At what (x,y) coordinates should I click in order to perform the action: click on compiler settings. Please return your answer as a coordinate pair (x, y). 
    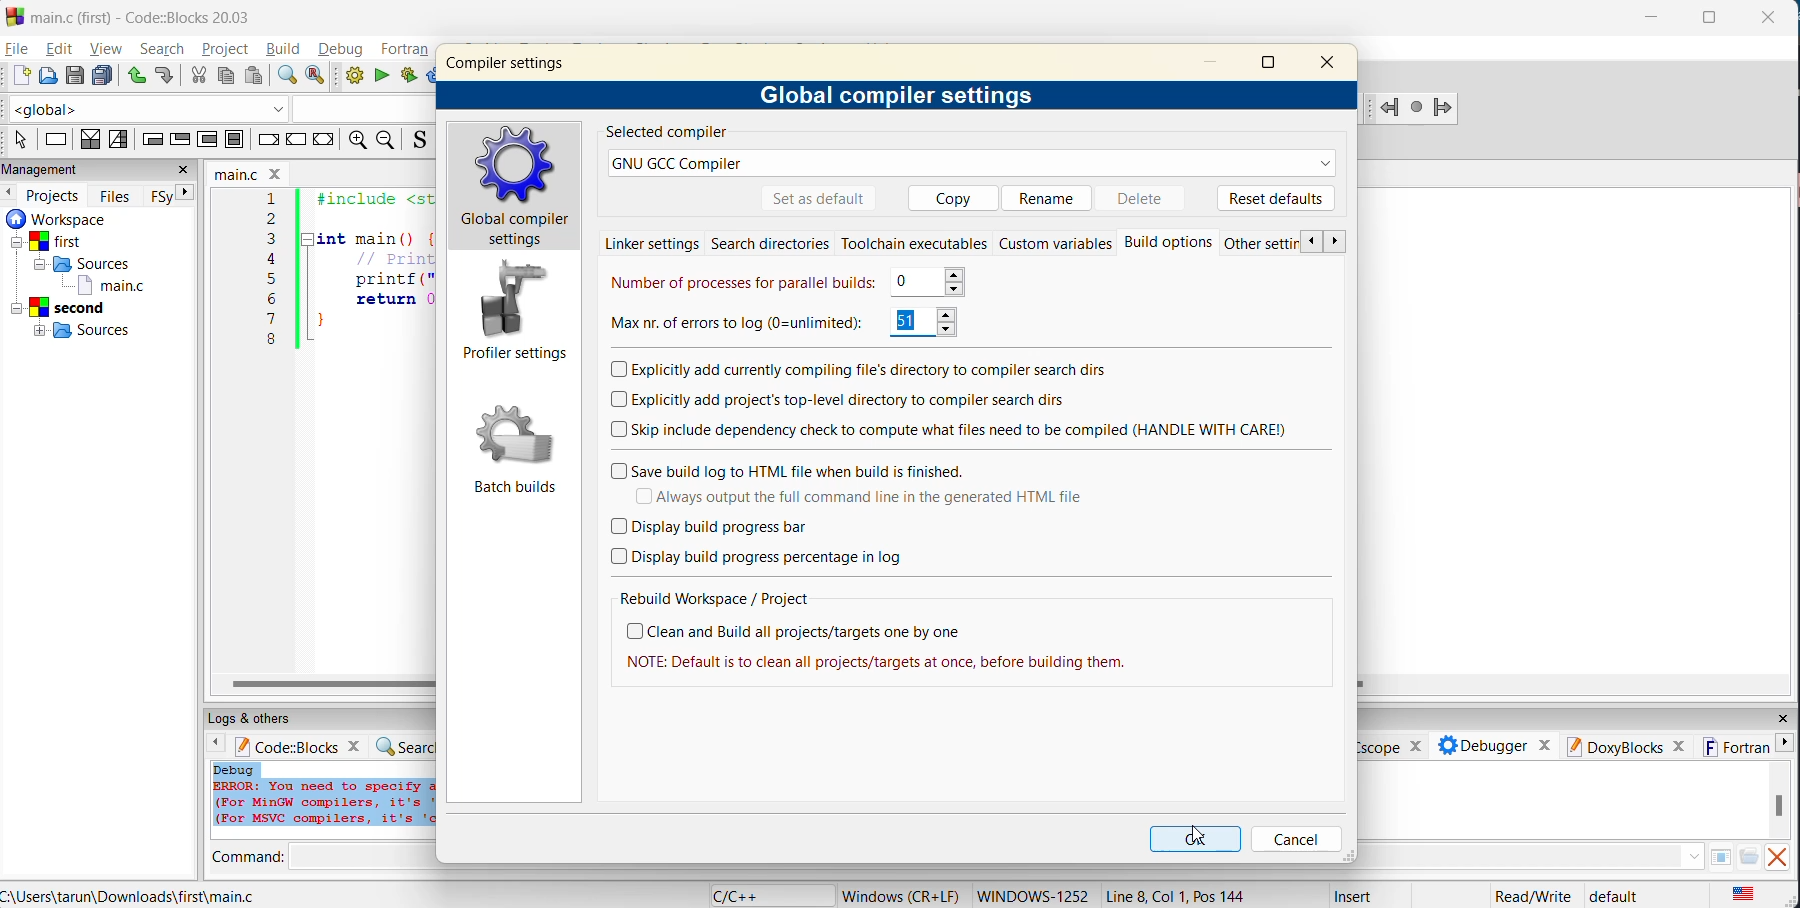
    Looking at the image, I should click on (513, 68).